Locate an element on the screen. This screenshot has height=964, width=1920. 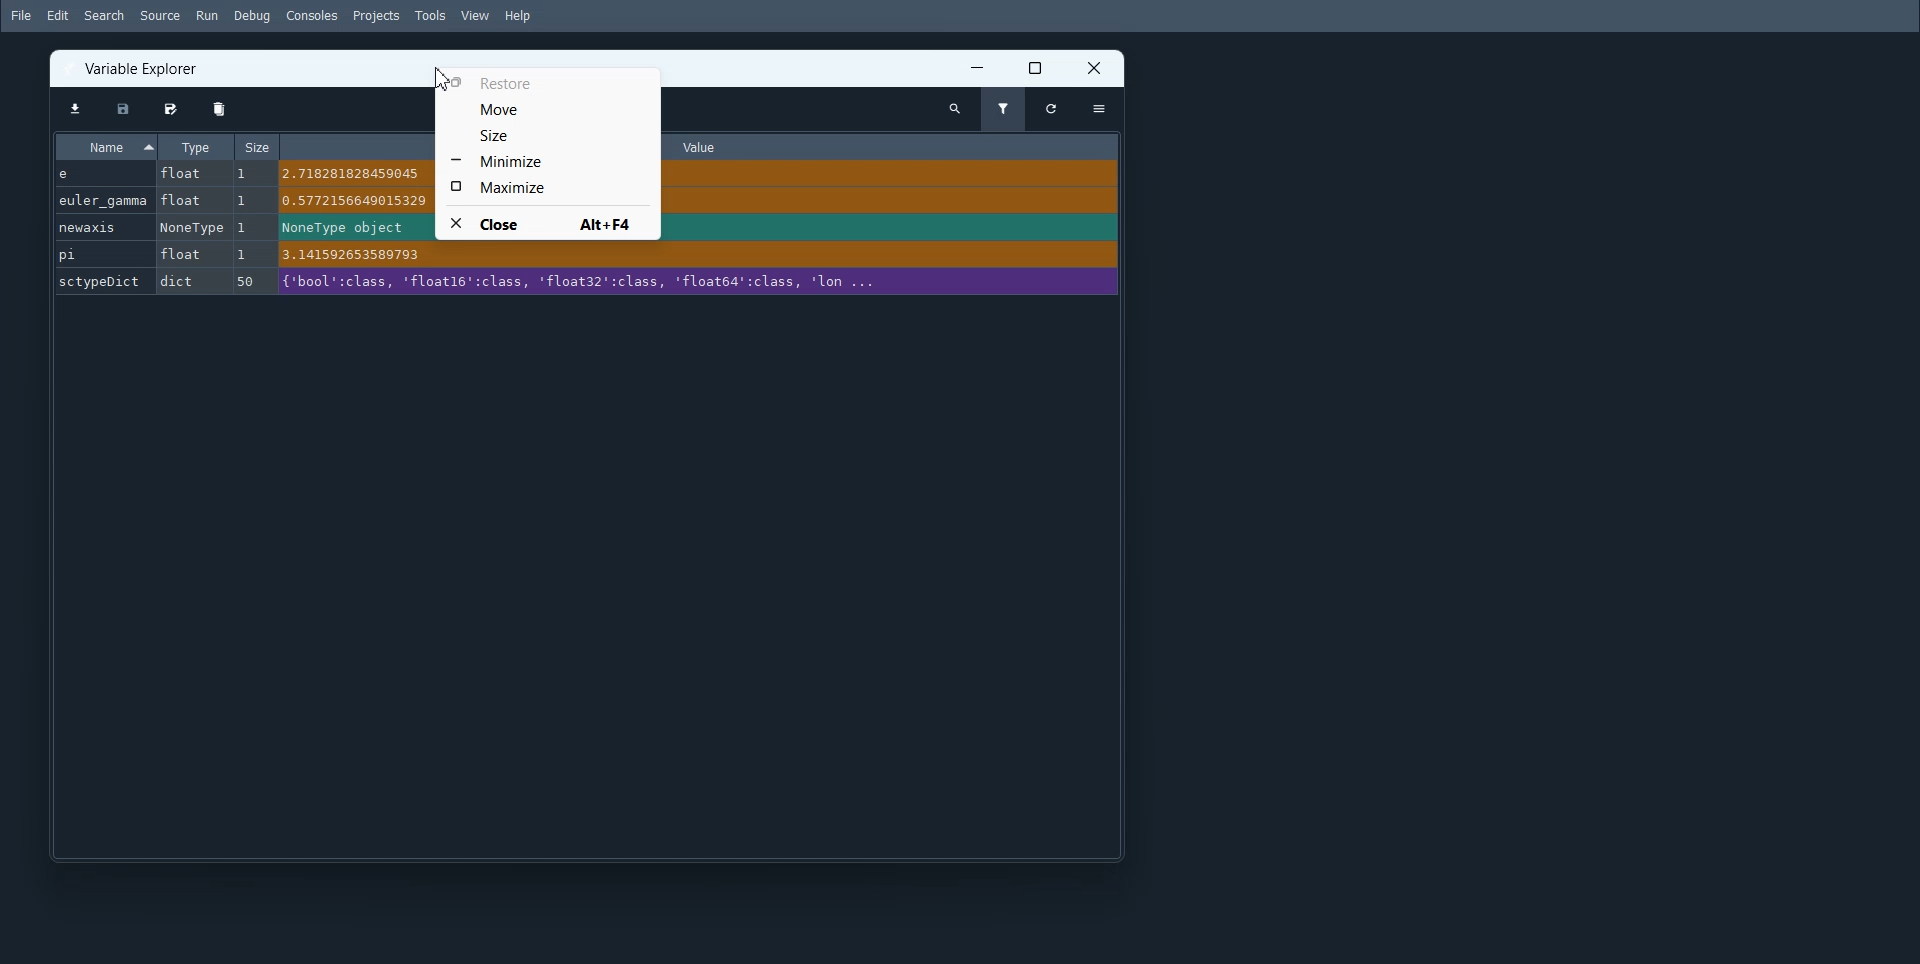
Restore is located at coordinates (546, 83).